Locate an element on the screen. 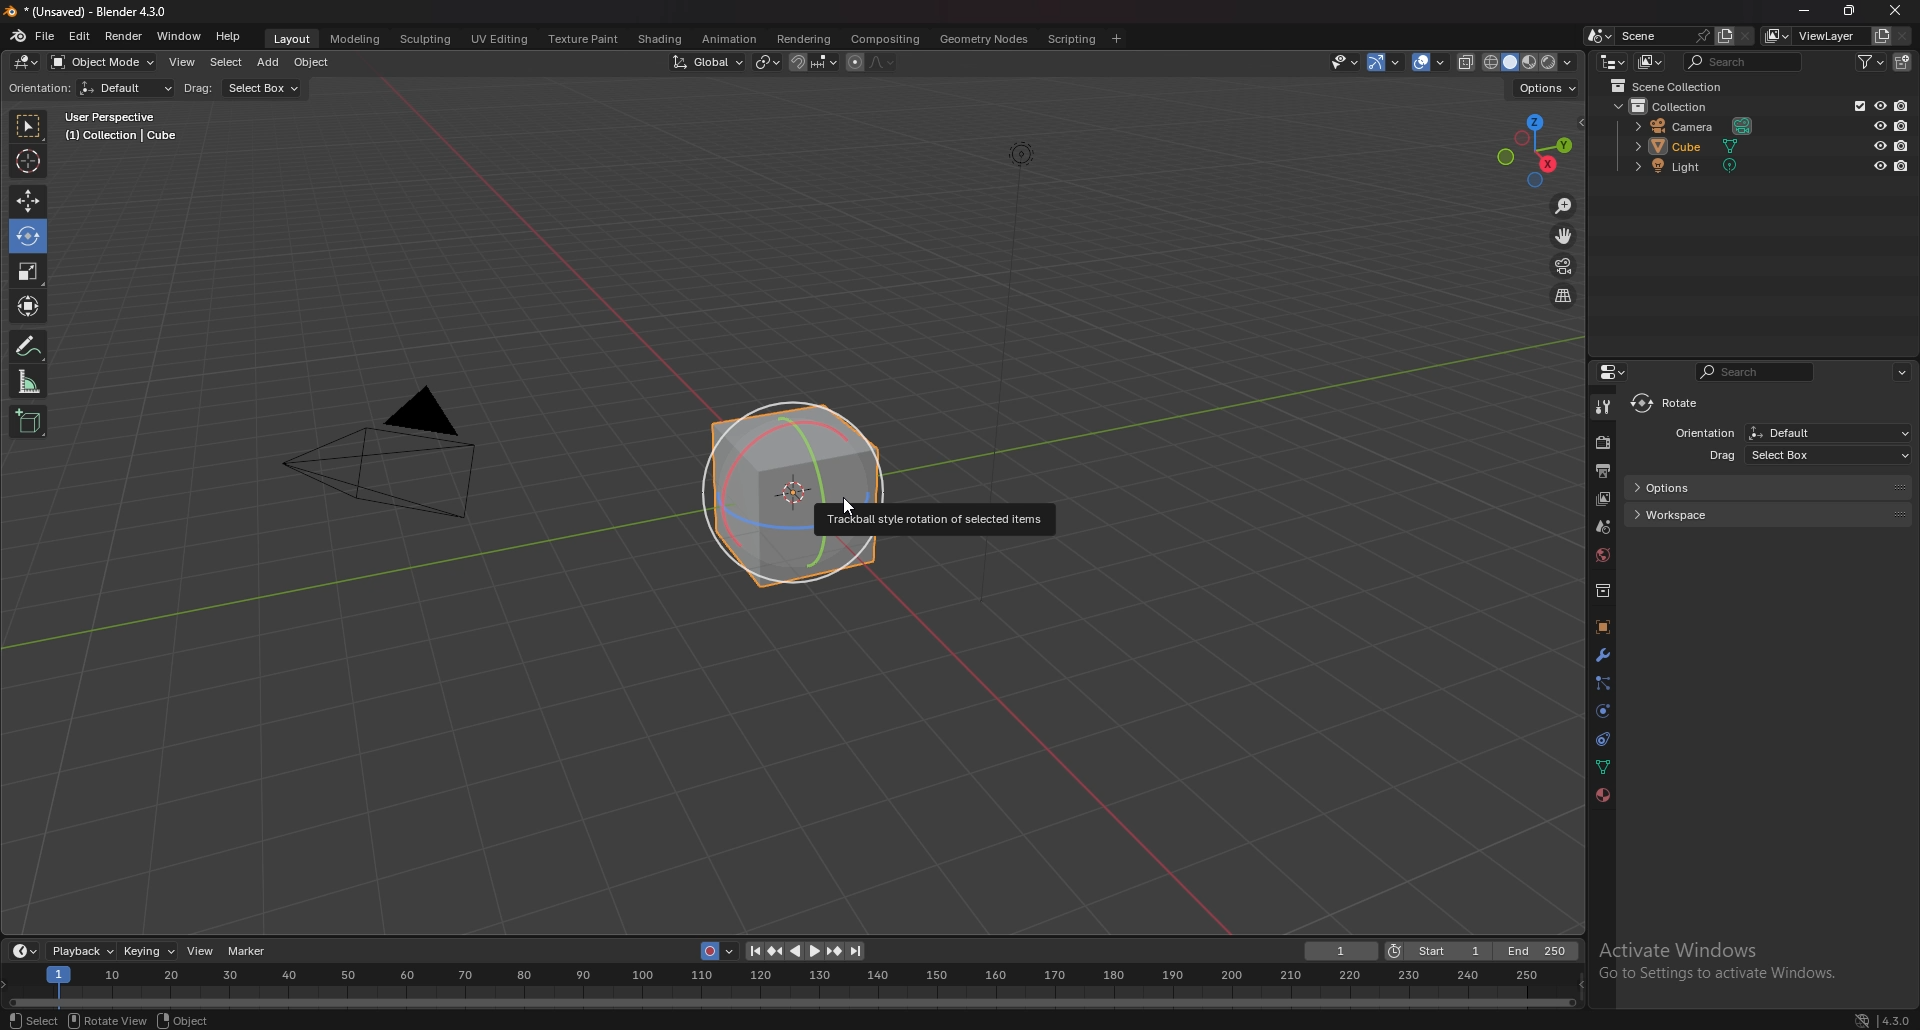 This screenshot has height=1030, width=1920. minimize is located at coordinates (1804, 9).